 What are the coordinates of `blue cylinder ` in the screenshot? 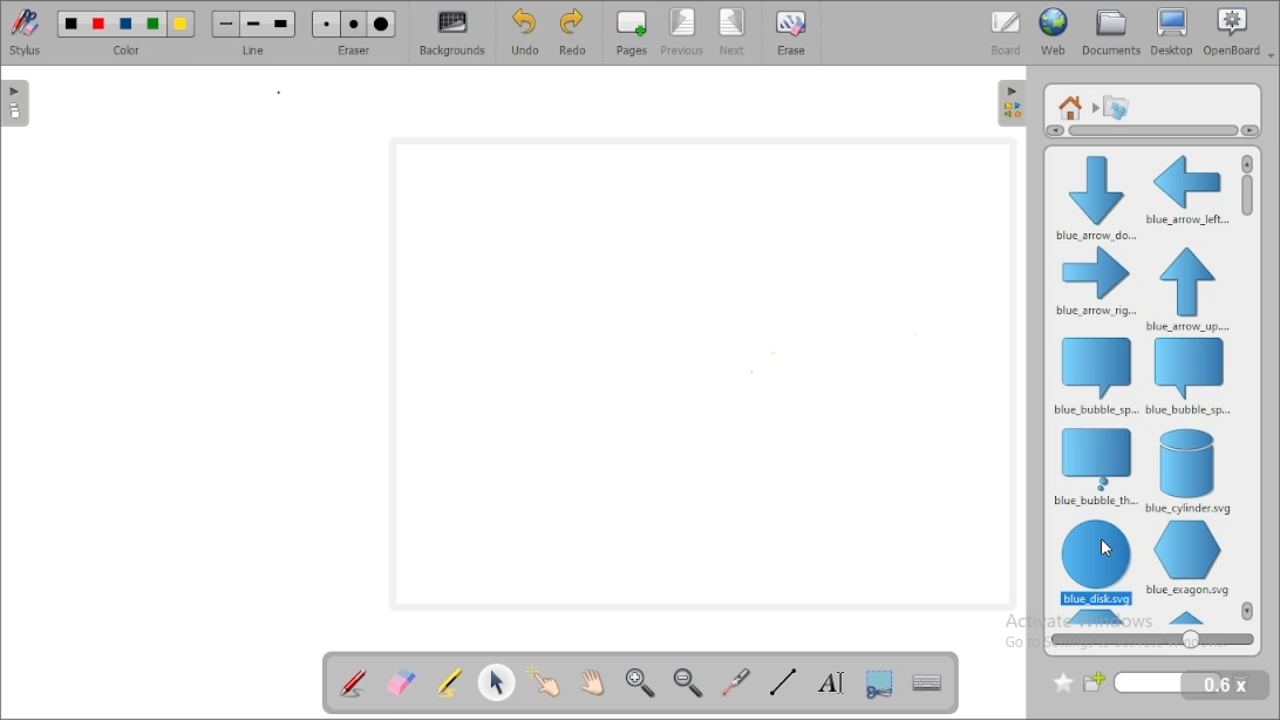 It's located at (1190, 471).